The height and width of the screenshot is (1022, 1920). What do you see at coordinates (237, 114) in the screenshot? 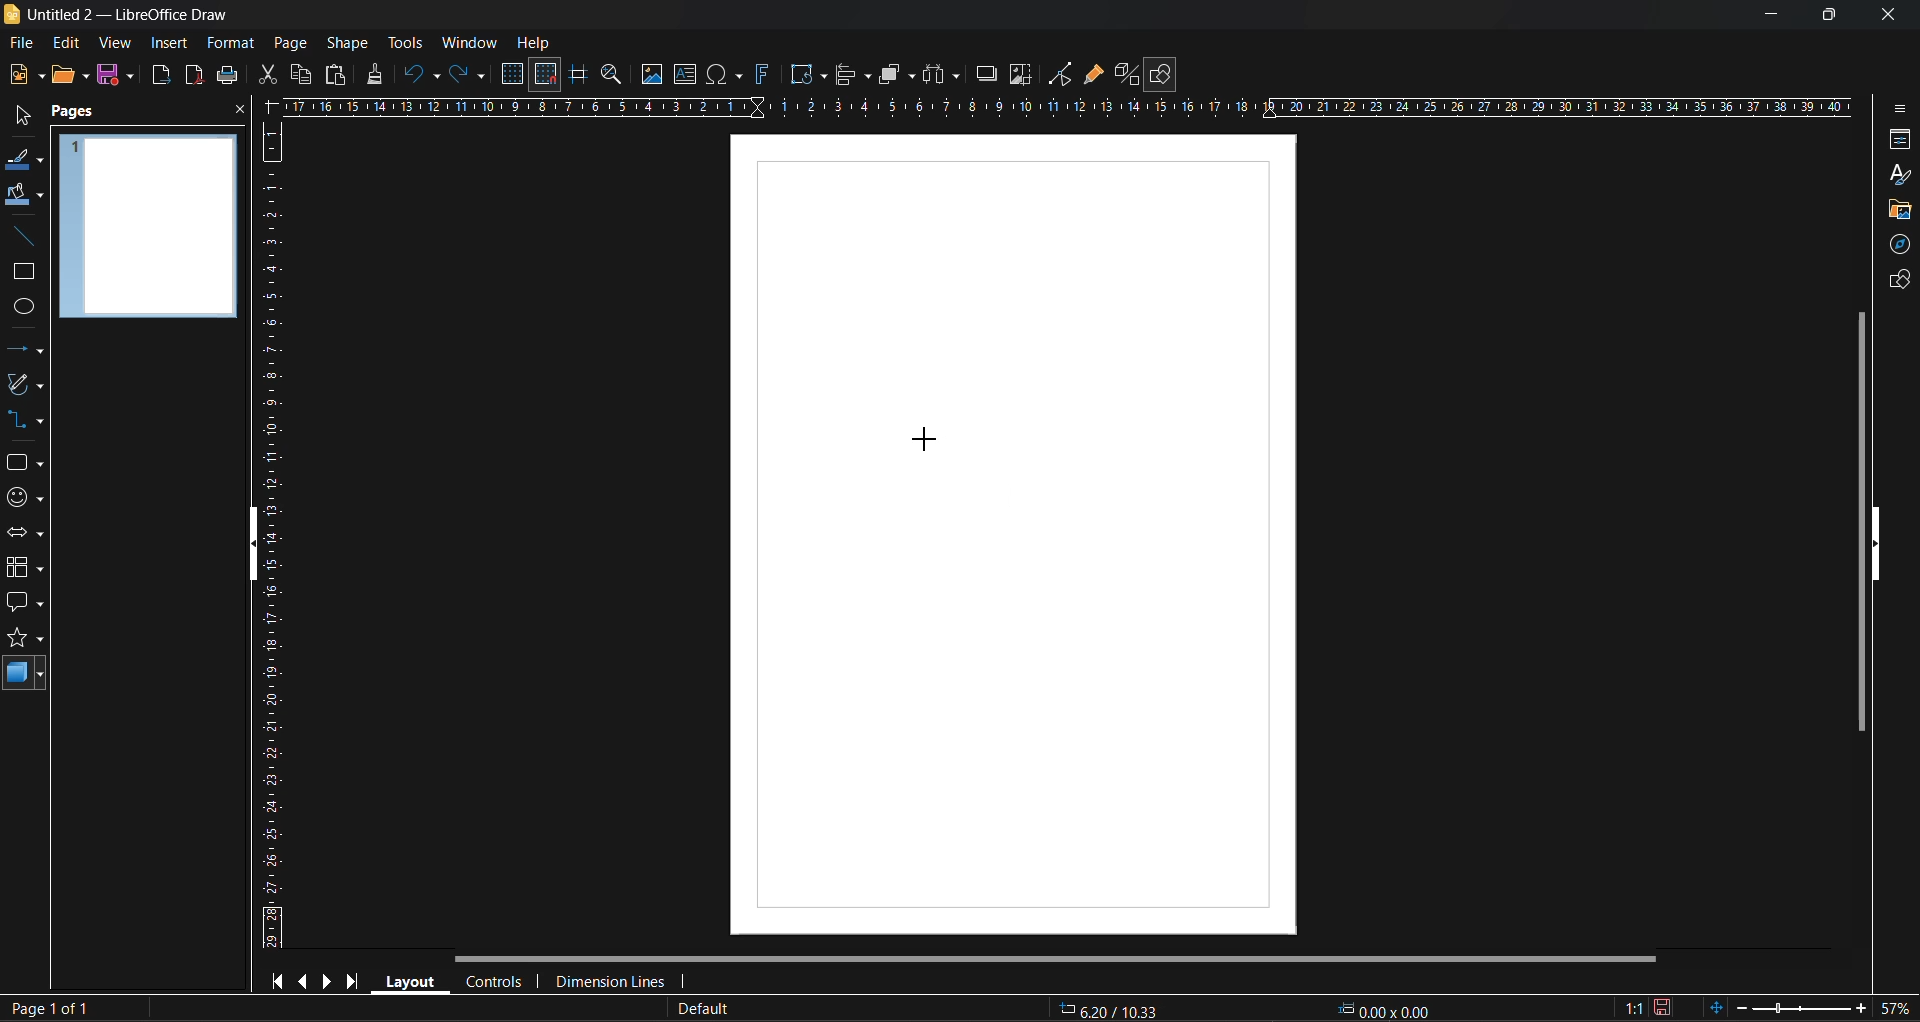
I see `close` at bounding box center [237, 114].